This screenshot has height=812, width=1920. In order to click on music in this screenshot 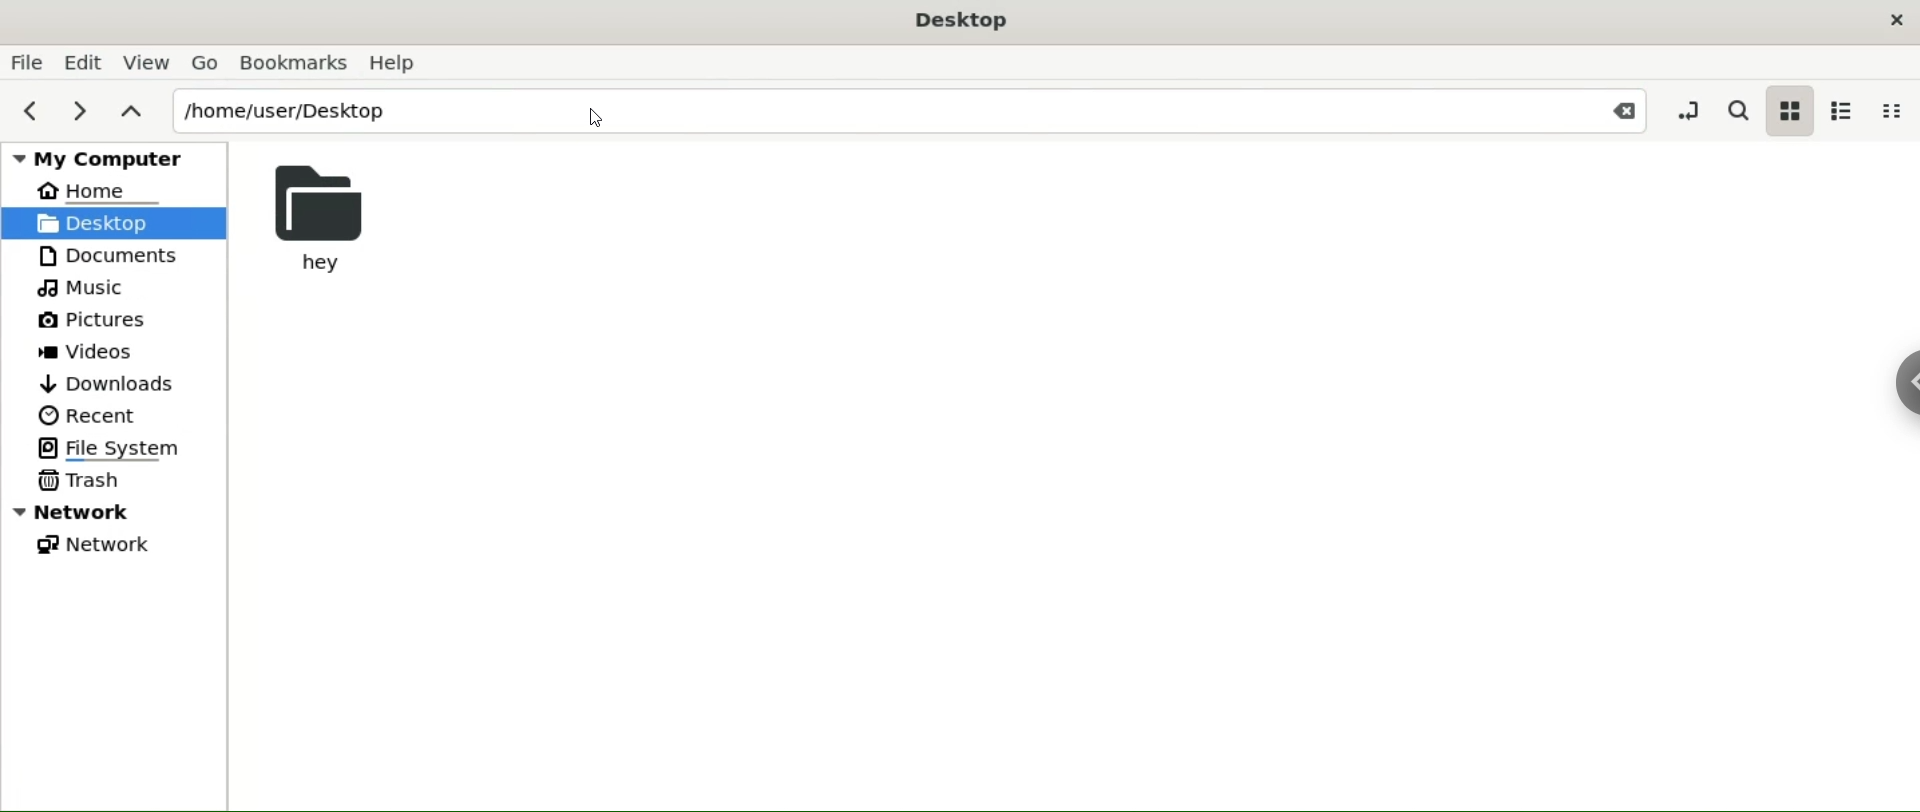, I will do `click(87, 288)`.